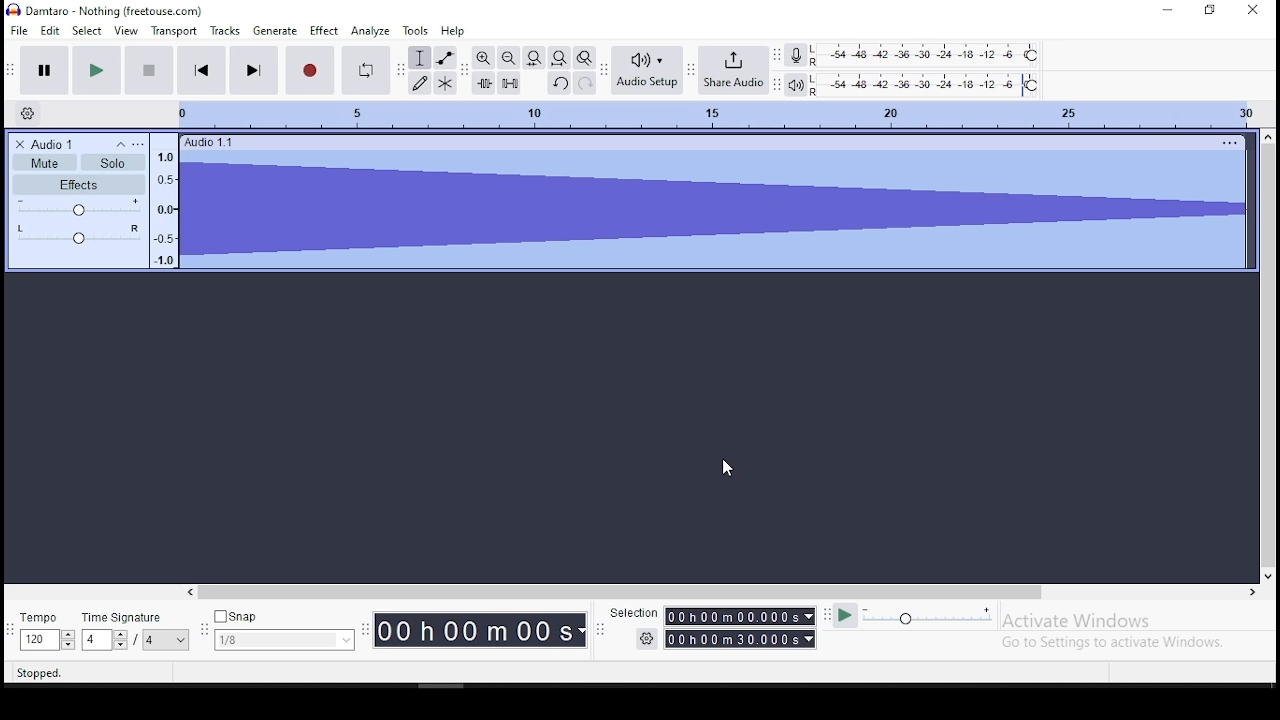 The image size is (1280, 720). What do you see at coordinates (417, 31) in the screenshot?
I see `tools` at bounding box center [417, 31].